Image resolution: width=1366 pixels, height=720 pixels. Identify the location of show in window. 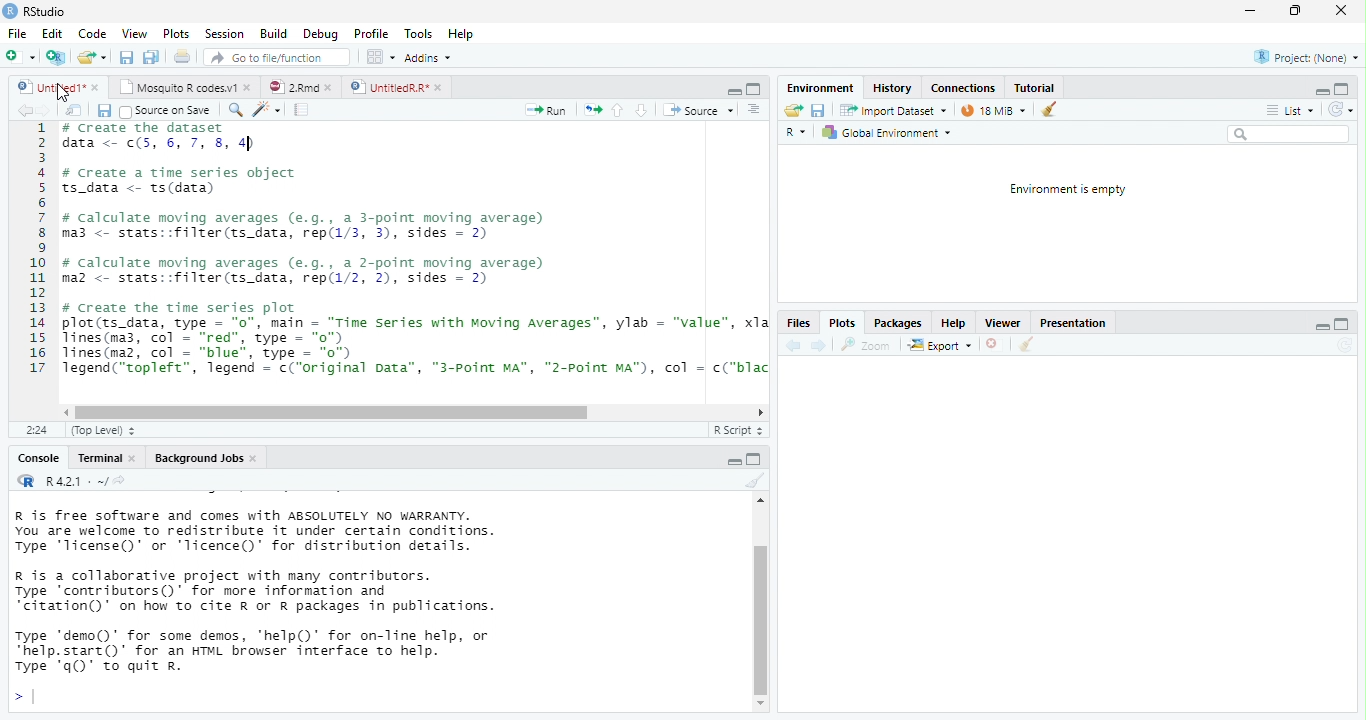
(75, 110).